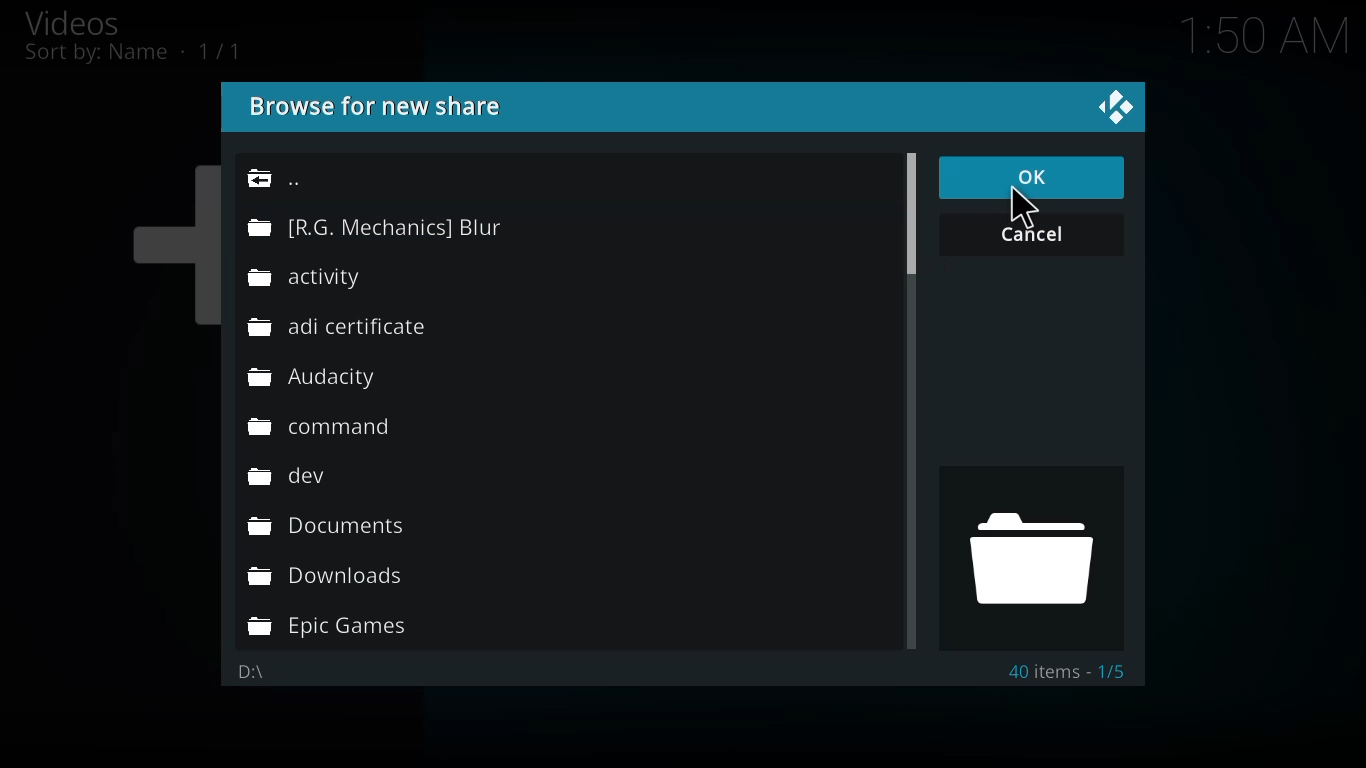 This screenshot has width=1366, height=768. Describe the element at coordinates (343, 329) in the screenshot. I see `folder` at that location.